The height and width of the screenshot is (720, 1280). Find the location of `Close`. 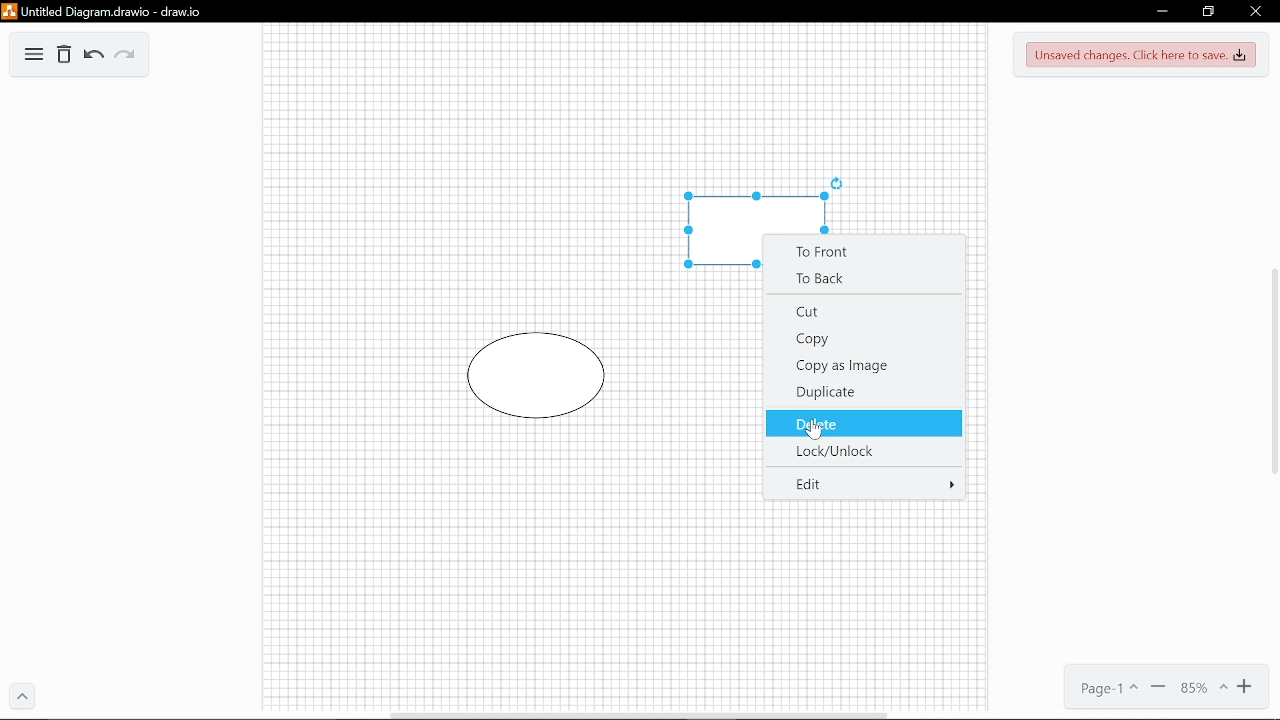

Close is located at coordinates (1255, 12).